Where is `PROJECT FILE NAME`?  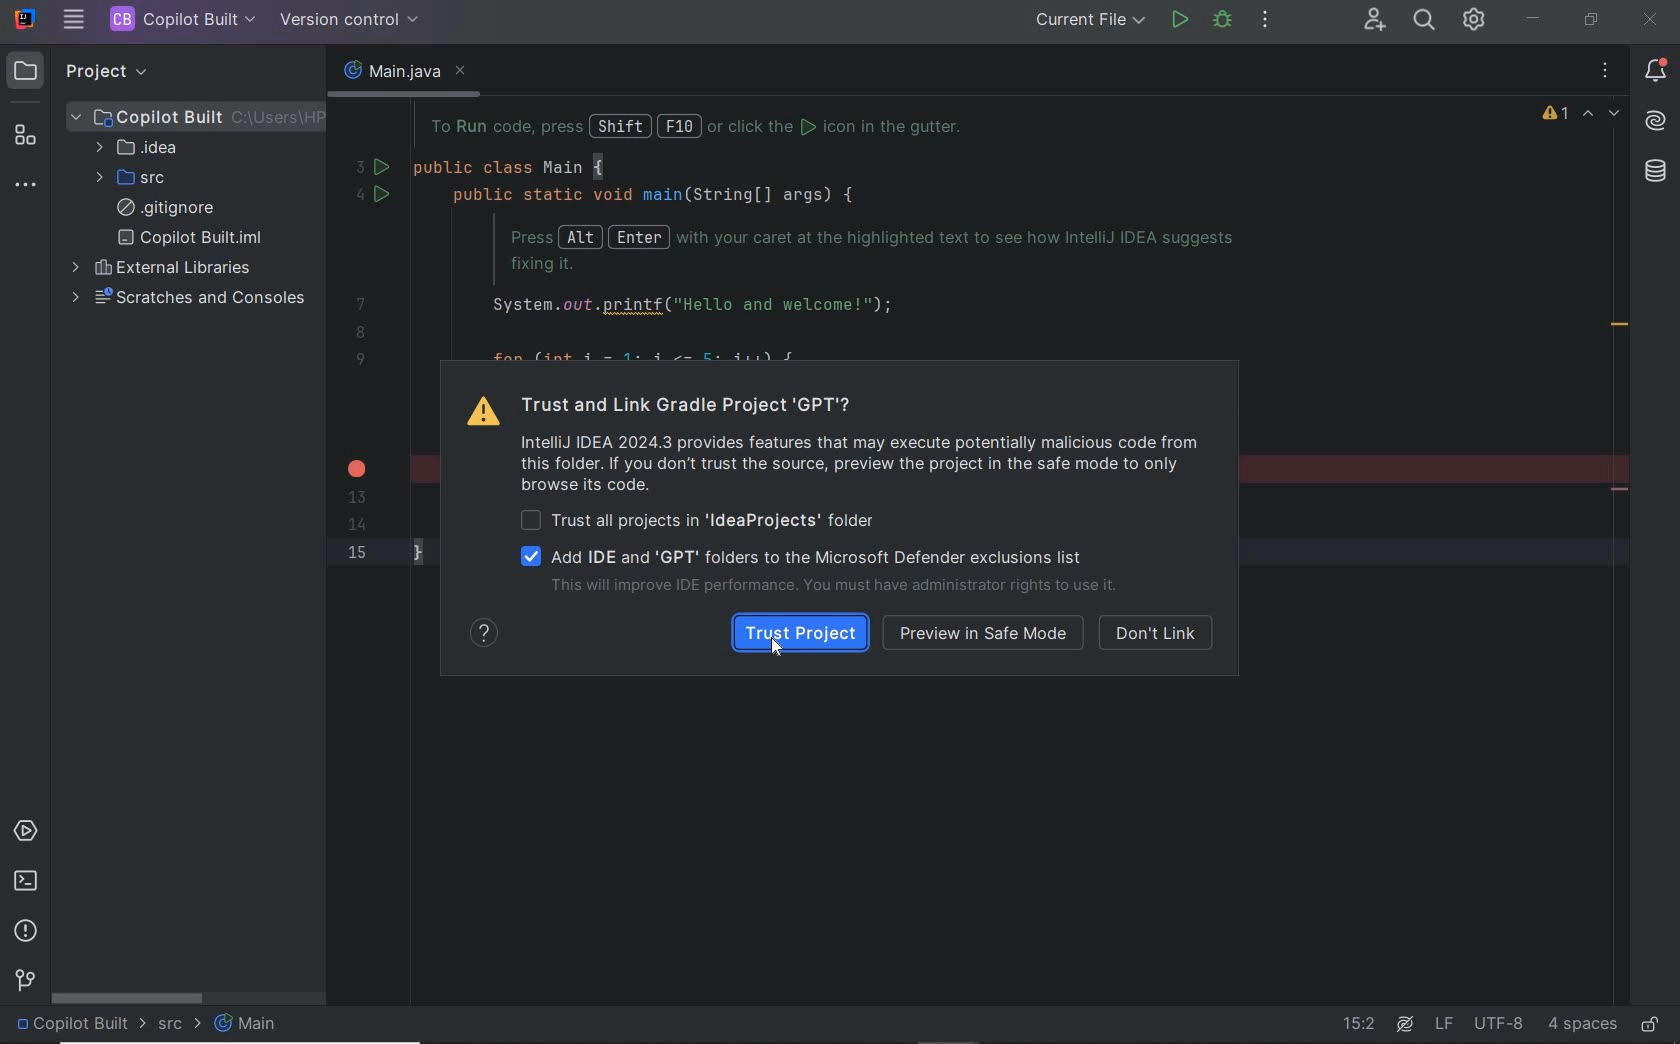
PROJECT FILE NAME is located at coordinates (183, 19).